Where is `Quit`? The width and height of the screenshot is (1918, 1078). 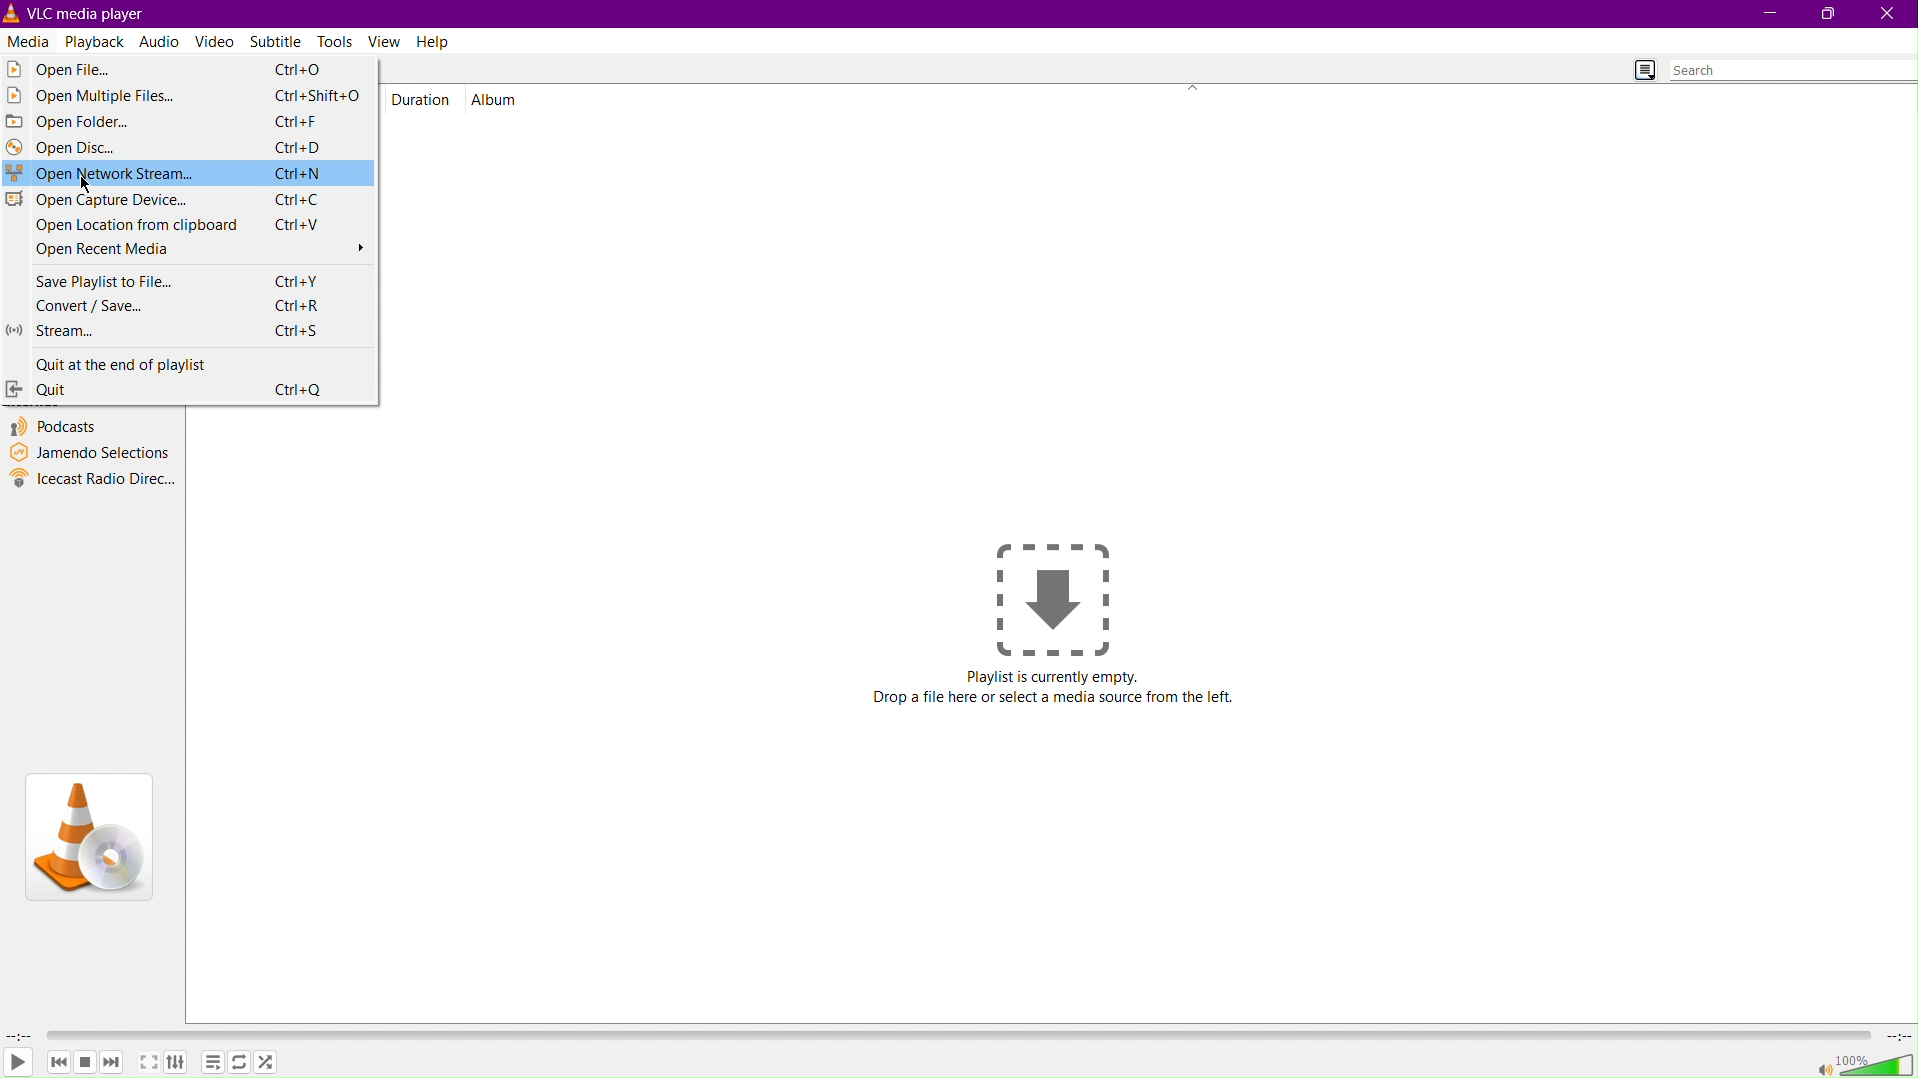 Quit is located at coordinates (108, 390).